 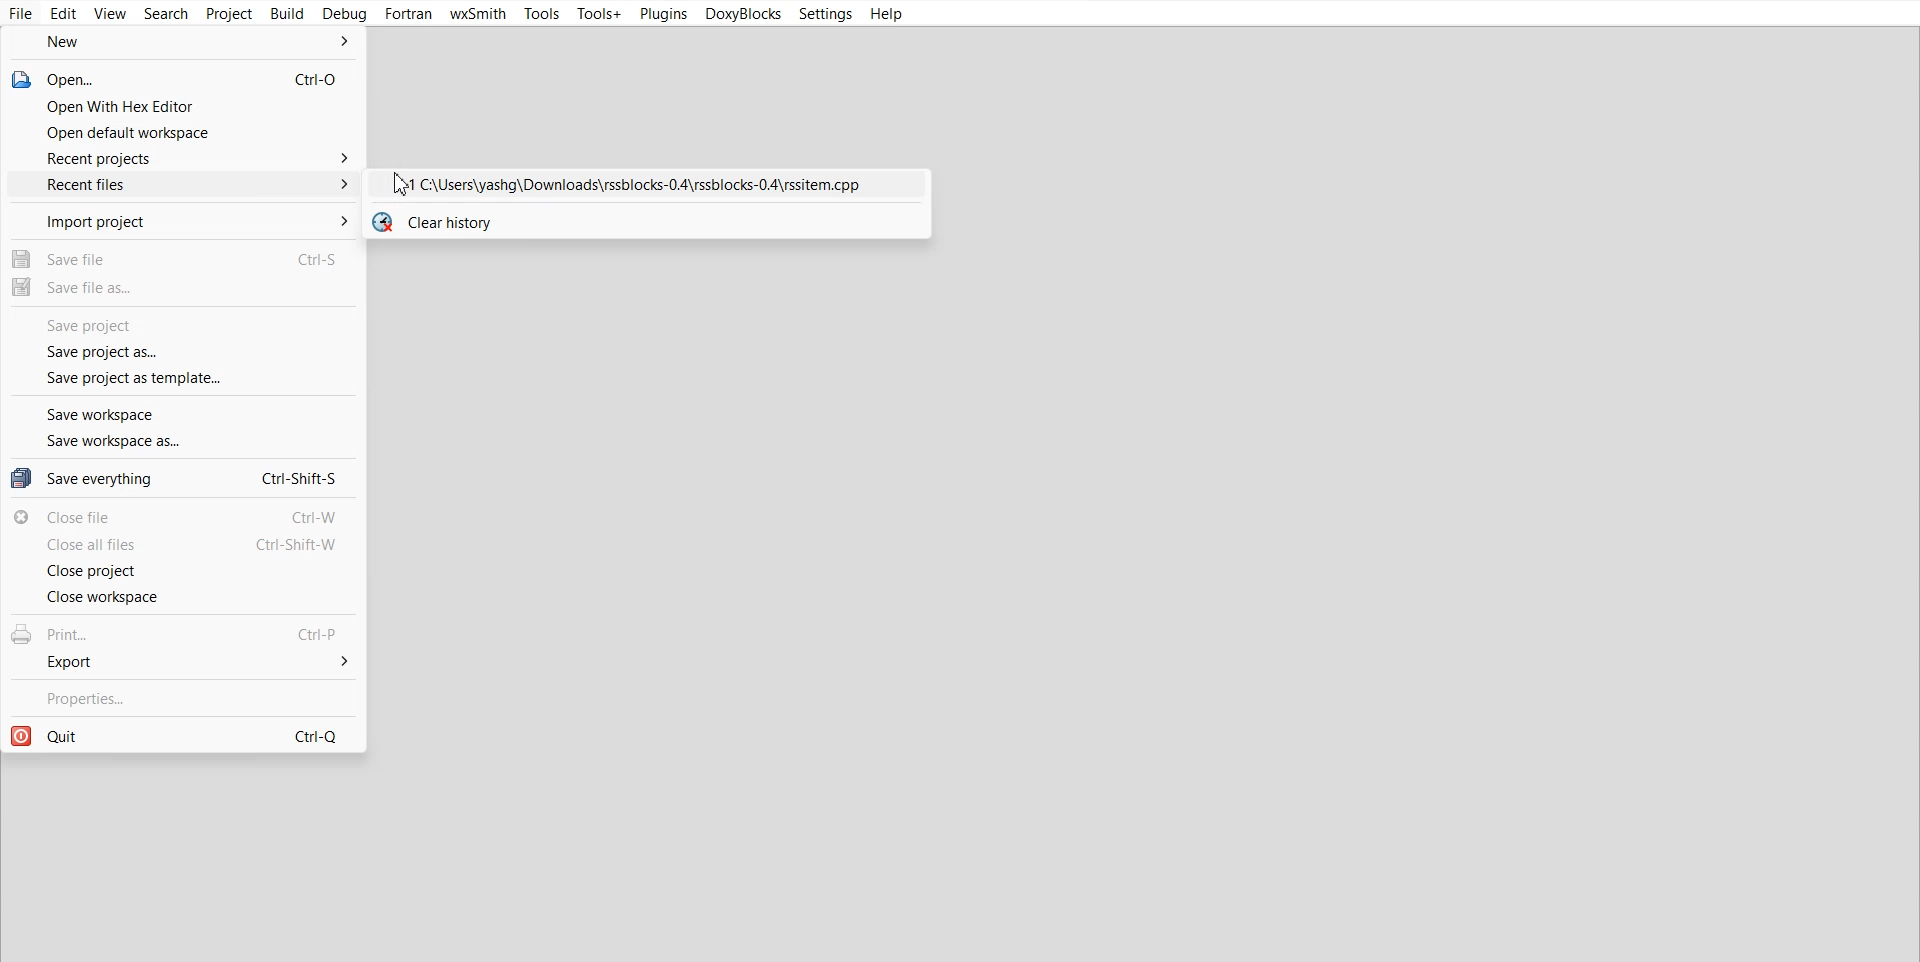 I want to click on Settings, so click(x=825, y=14).